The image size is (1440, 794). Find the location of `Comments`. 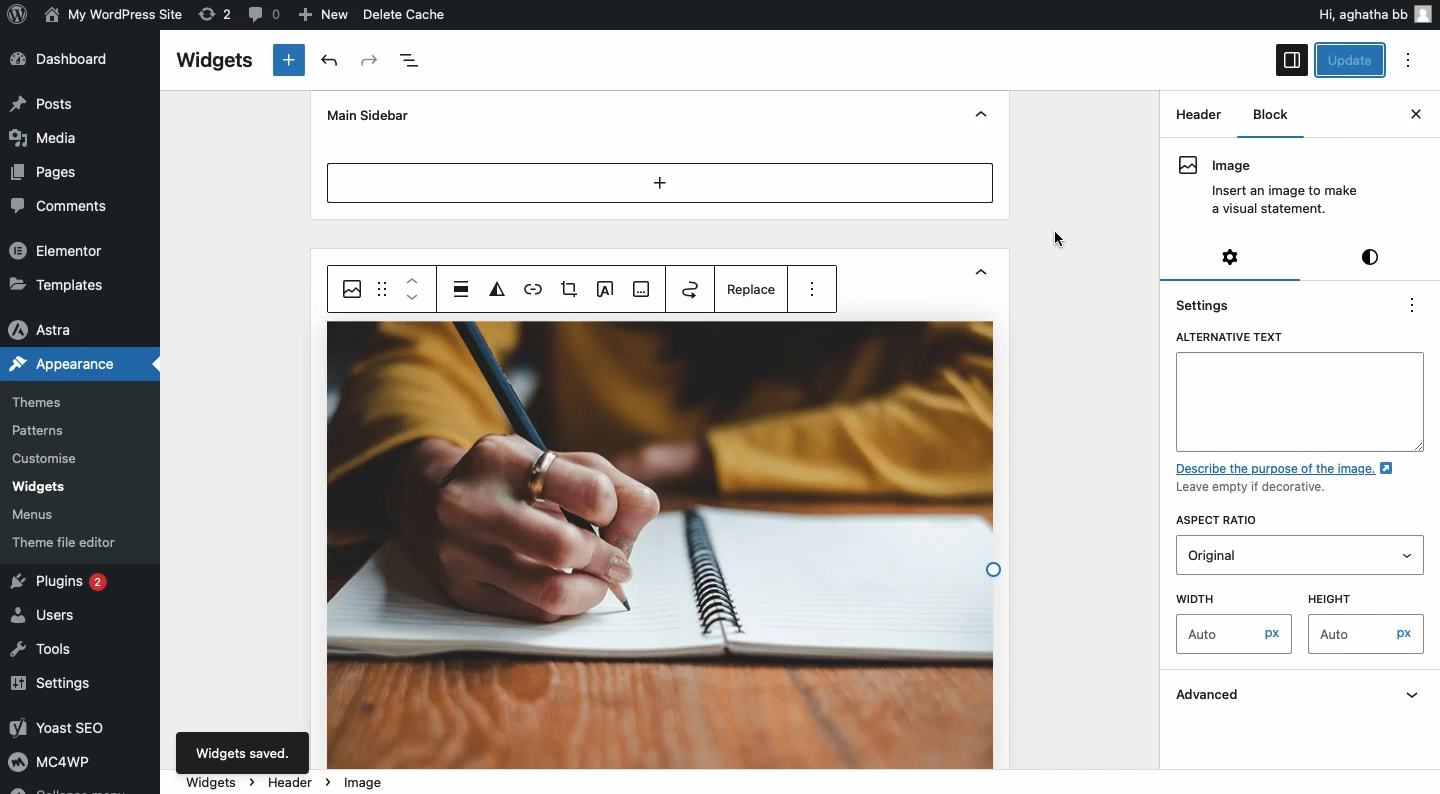

Comments is located at coordinates (54, 205).